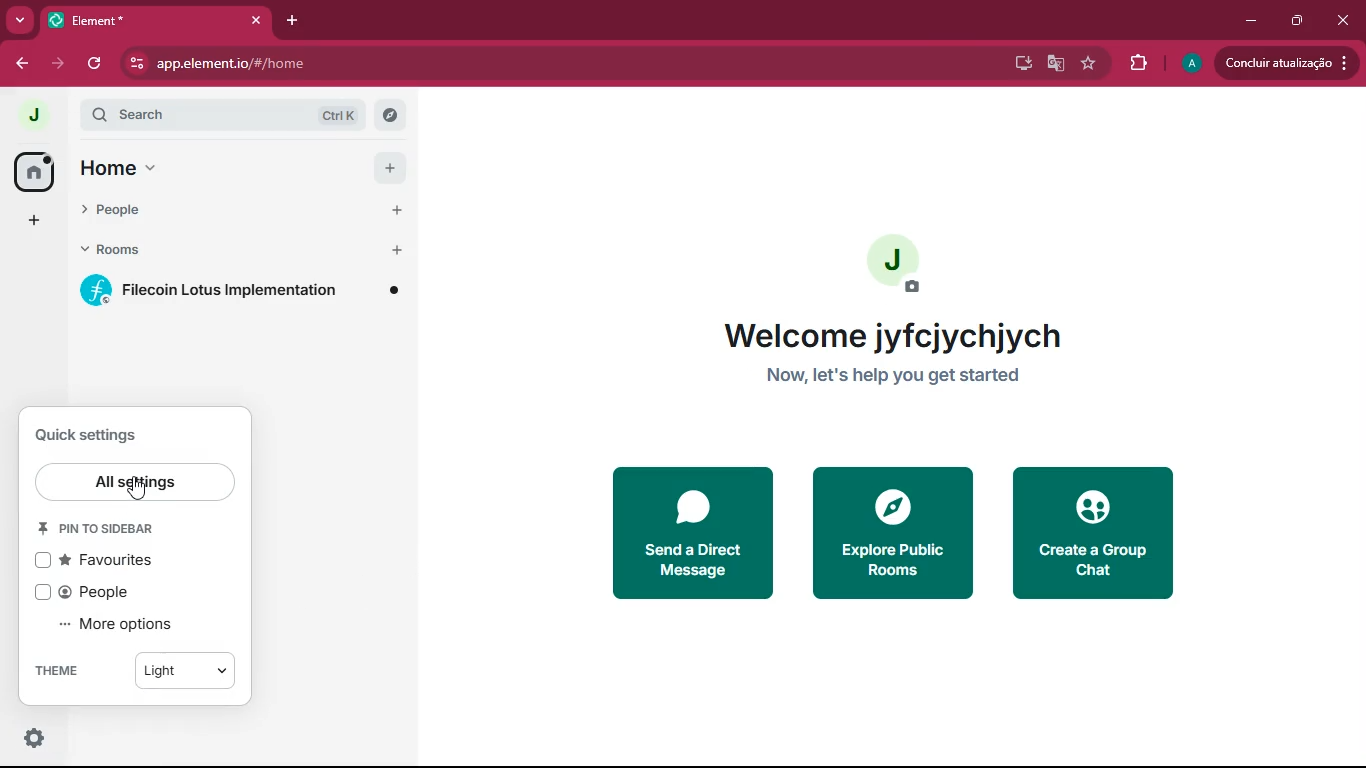  What do you see at coordinates (328, 64) in the screenshot?
I see `app.element.io/#/home` at bounding box center [328, 64].